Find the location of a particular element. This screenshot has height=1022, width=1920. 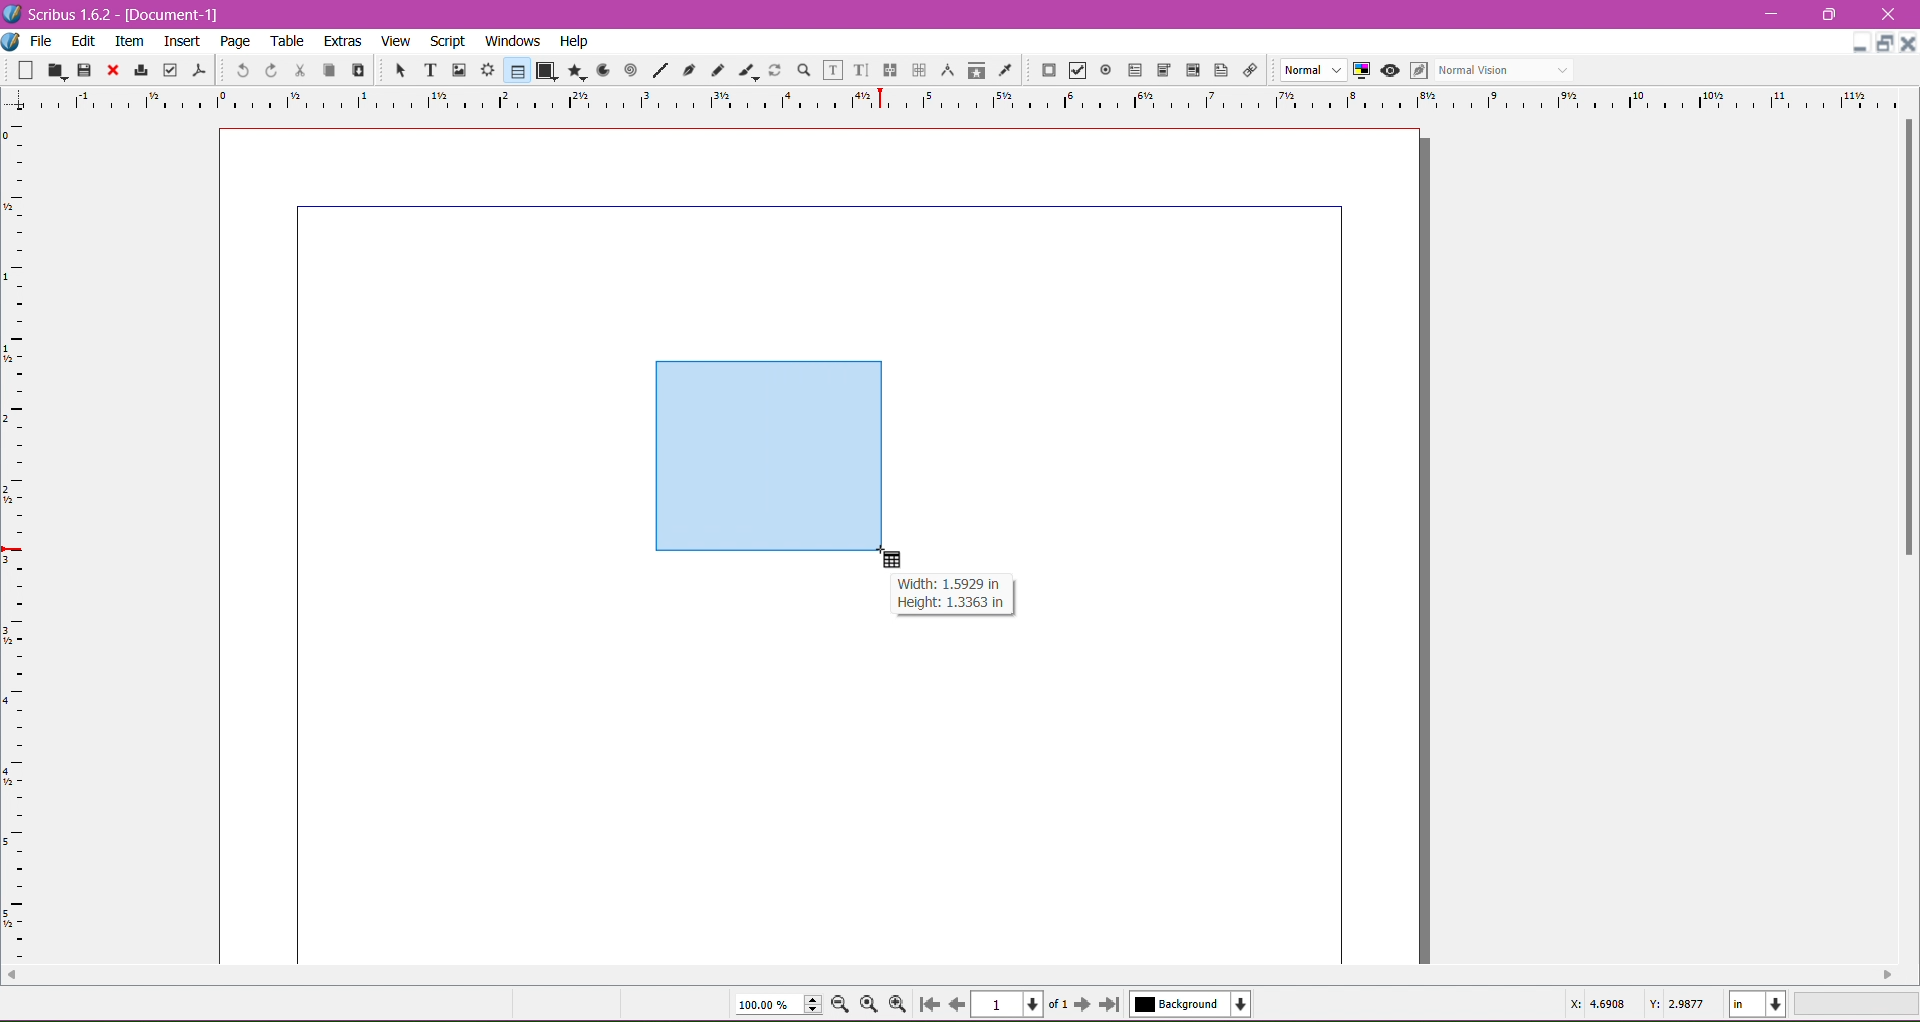

Next Page is located at coordinates (1085, 1003).